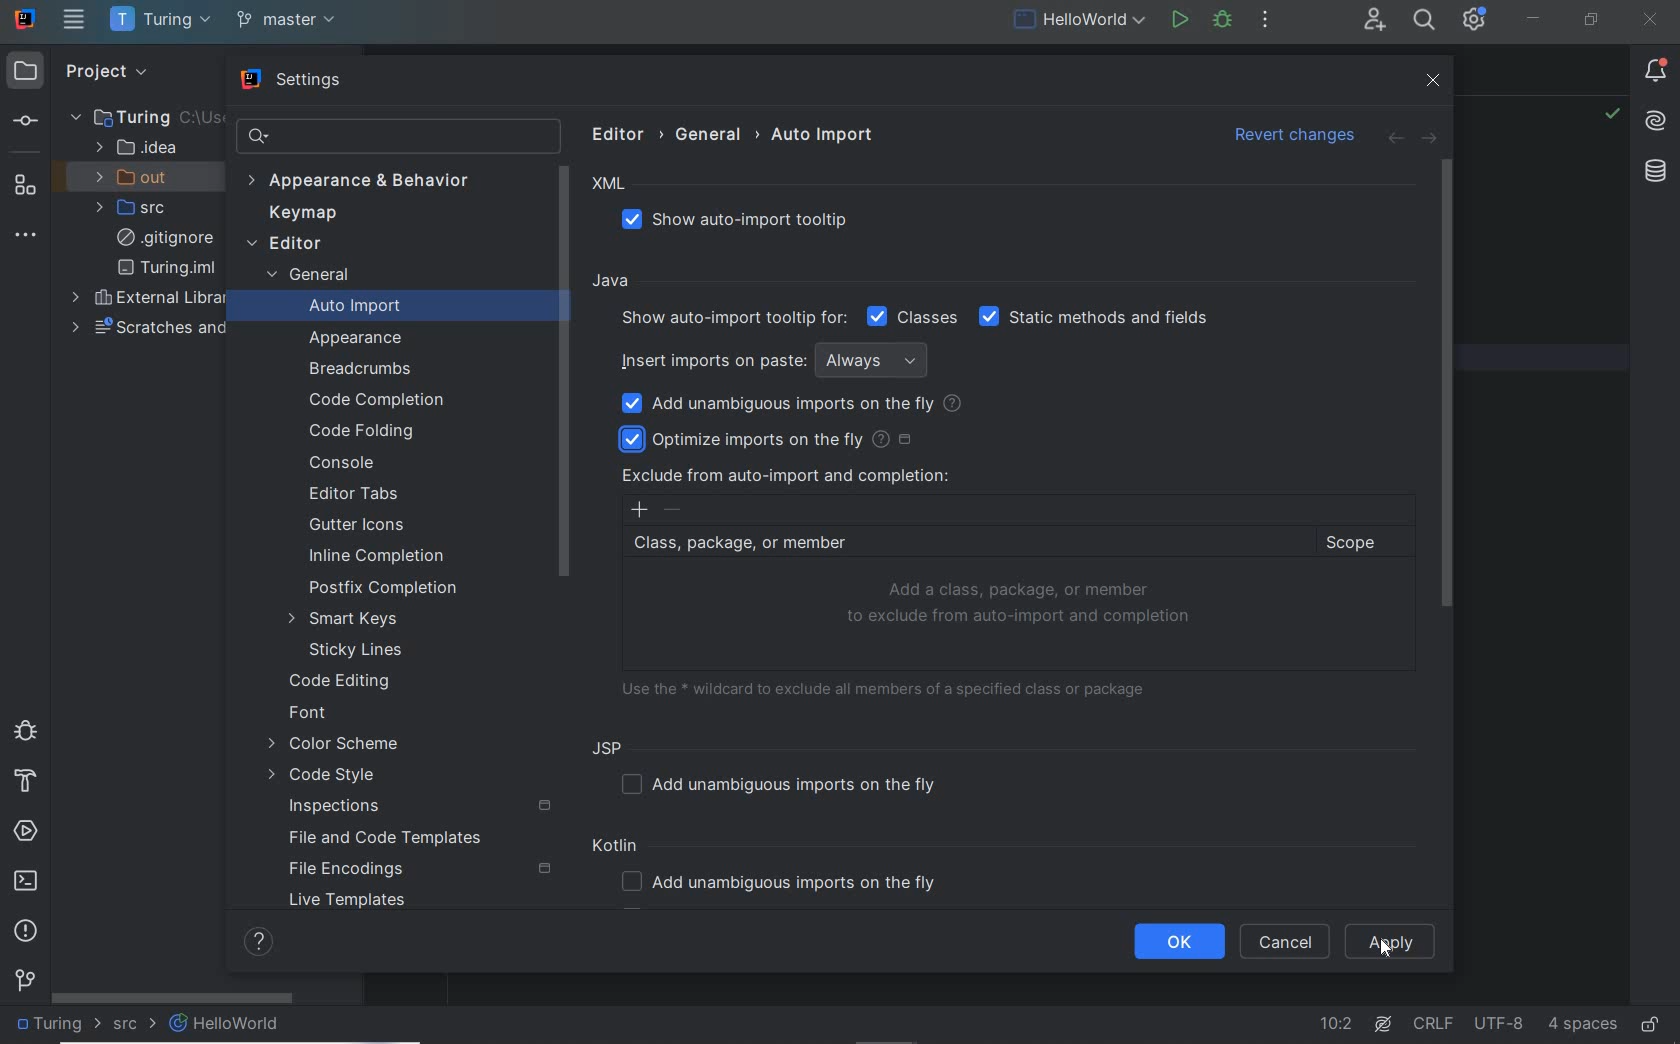 The image size is (1680, 1044). Describe the element at coordinates (23, 782) in the screenshot. I see `build` at that location.